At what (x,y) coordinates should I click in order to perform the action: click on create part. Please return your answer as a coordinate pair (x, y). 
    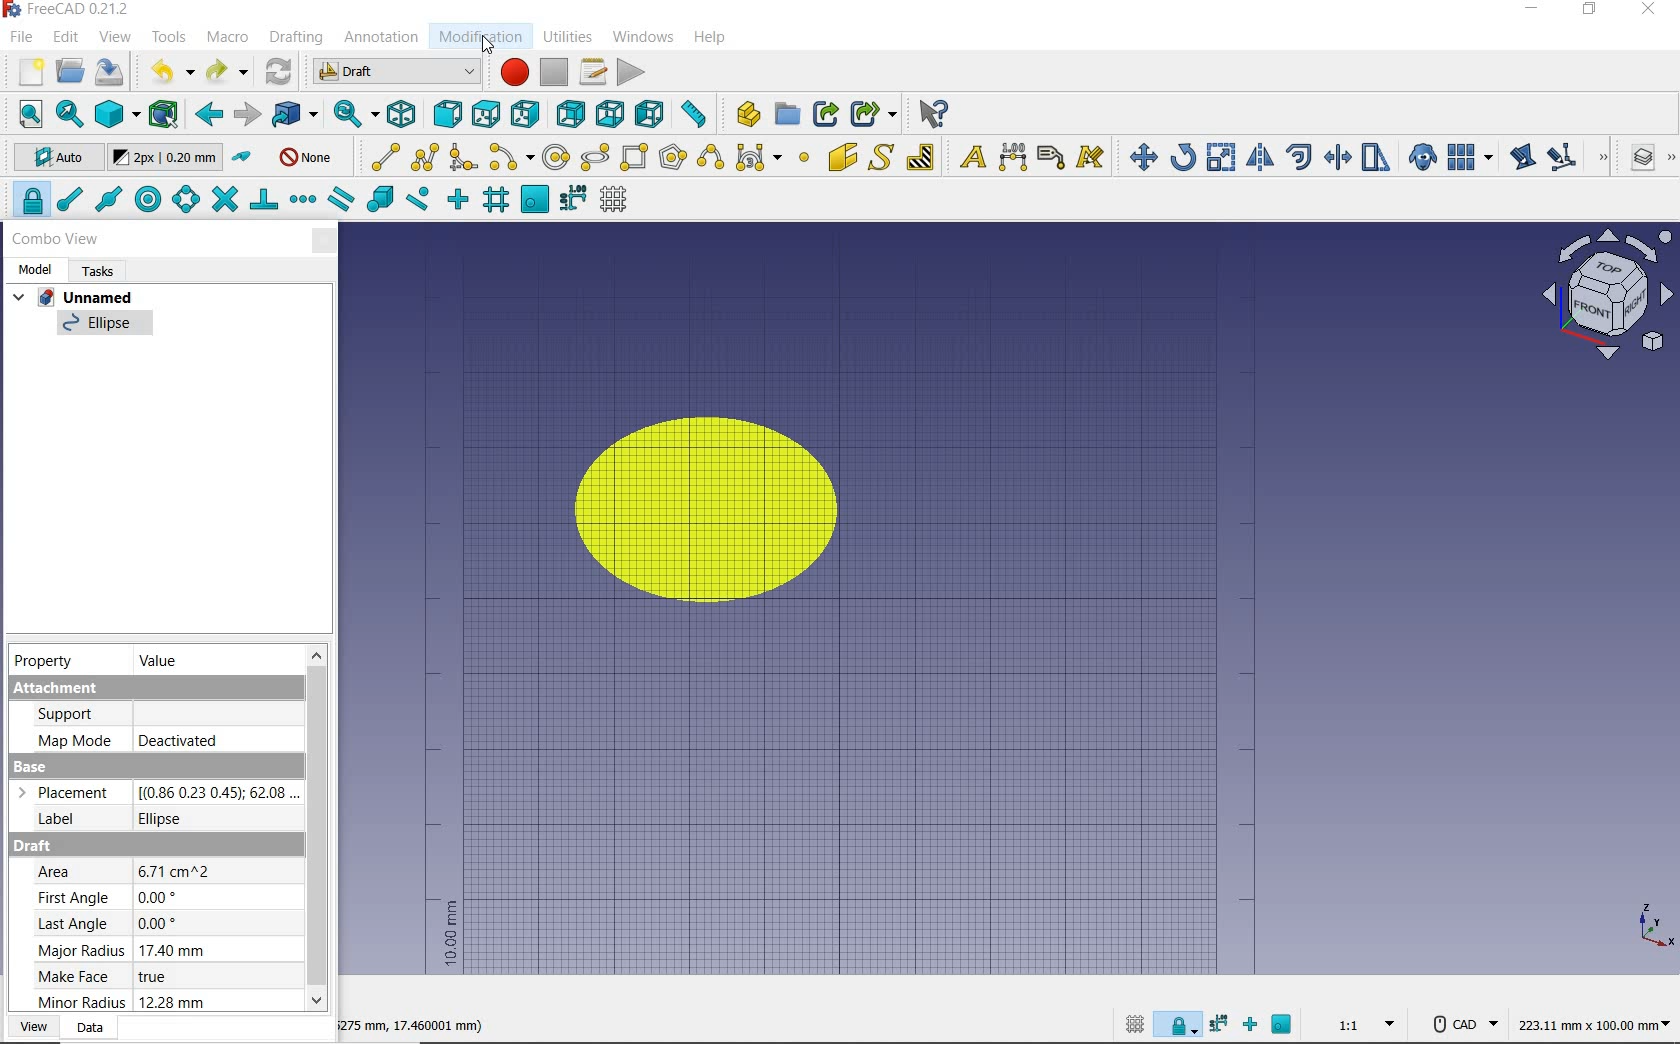
    Looking at the image, I should click on (744, 113).